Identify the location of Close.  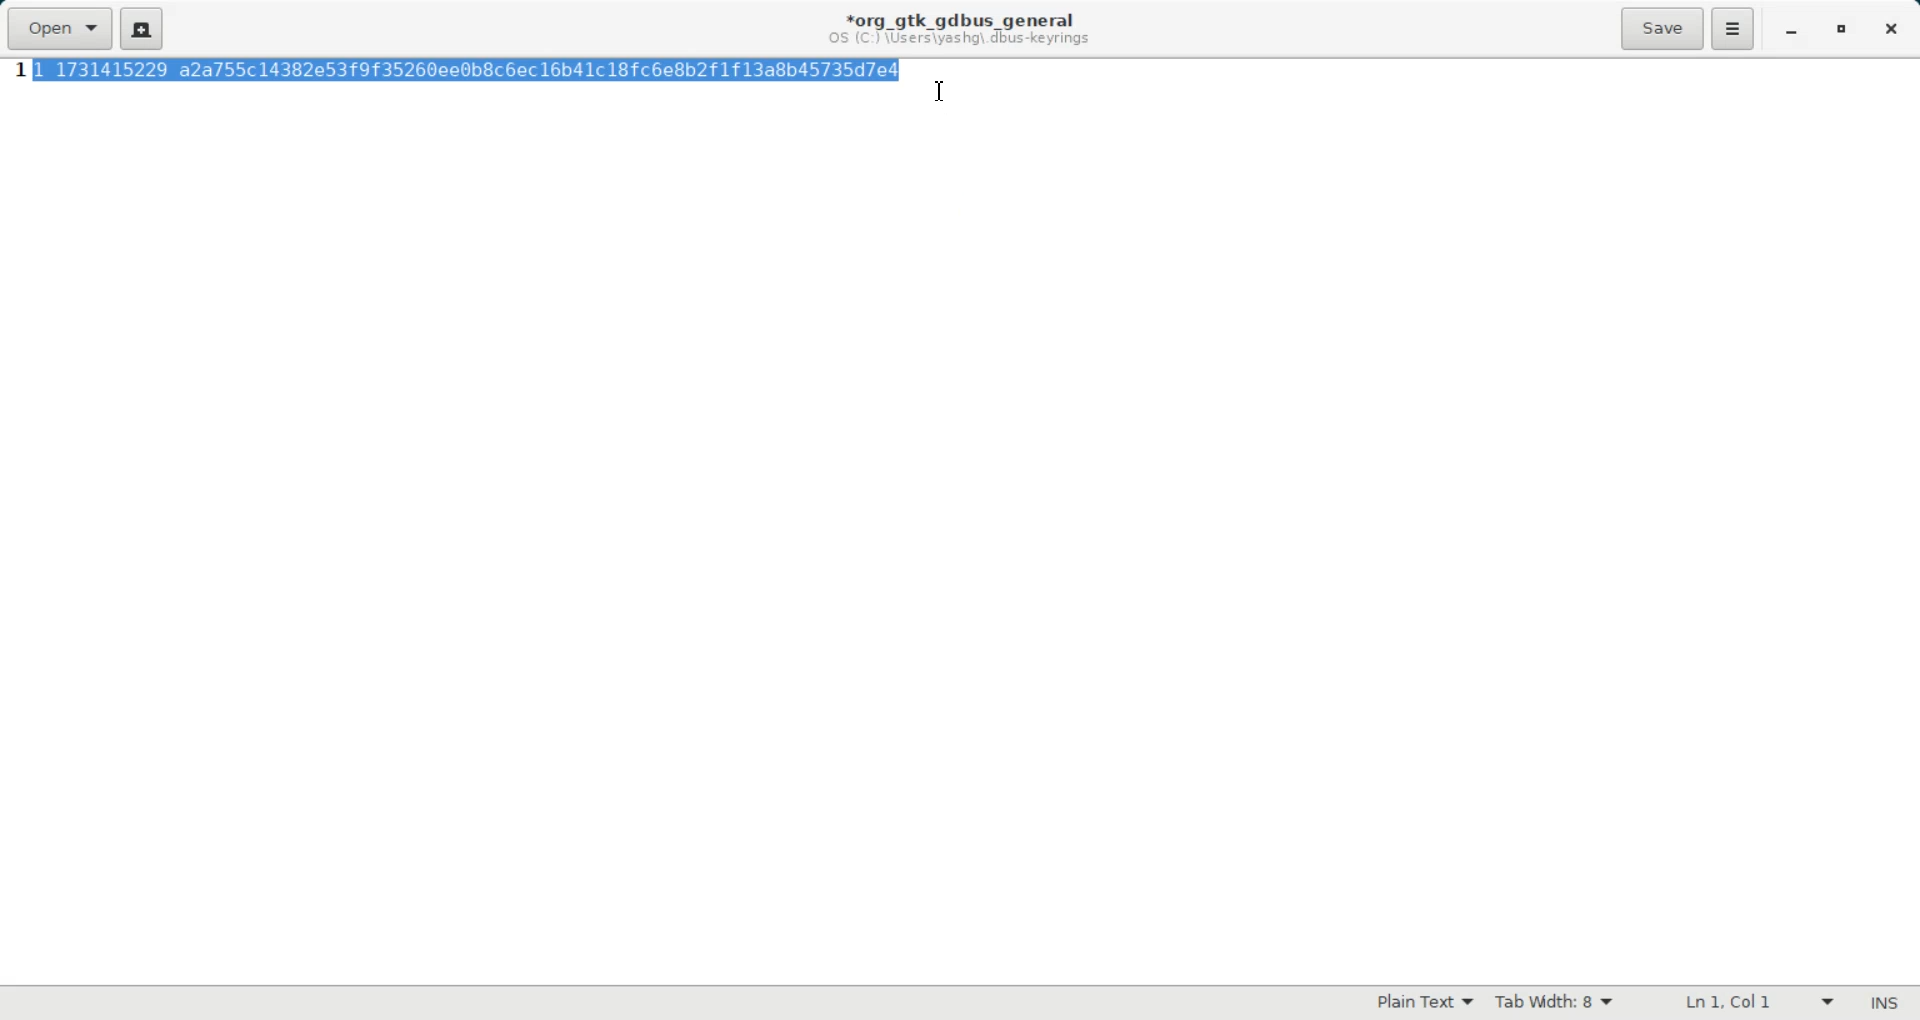
(1889, 30).